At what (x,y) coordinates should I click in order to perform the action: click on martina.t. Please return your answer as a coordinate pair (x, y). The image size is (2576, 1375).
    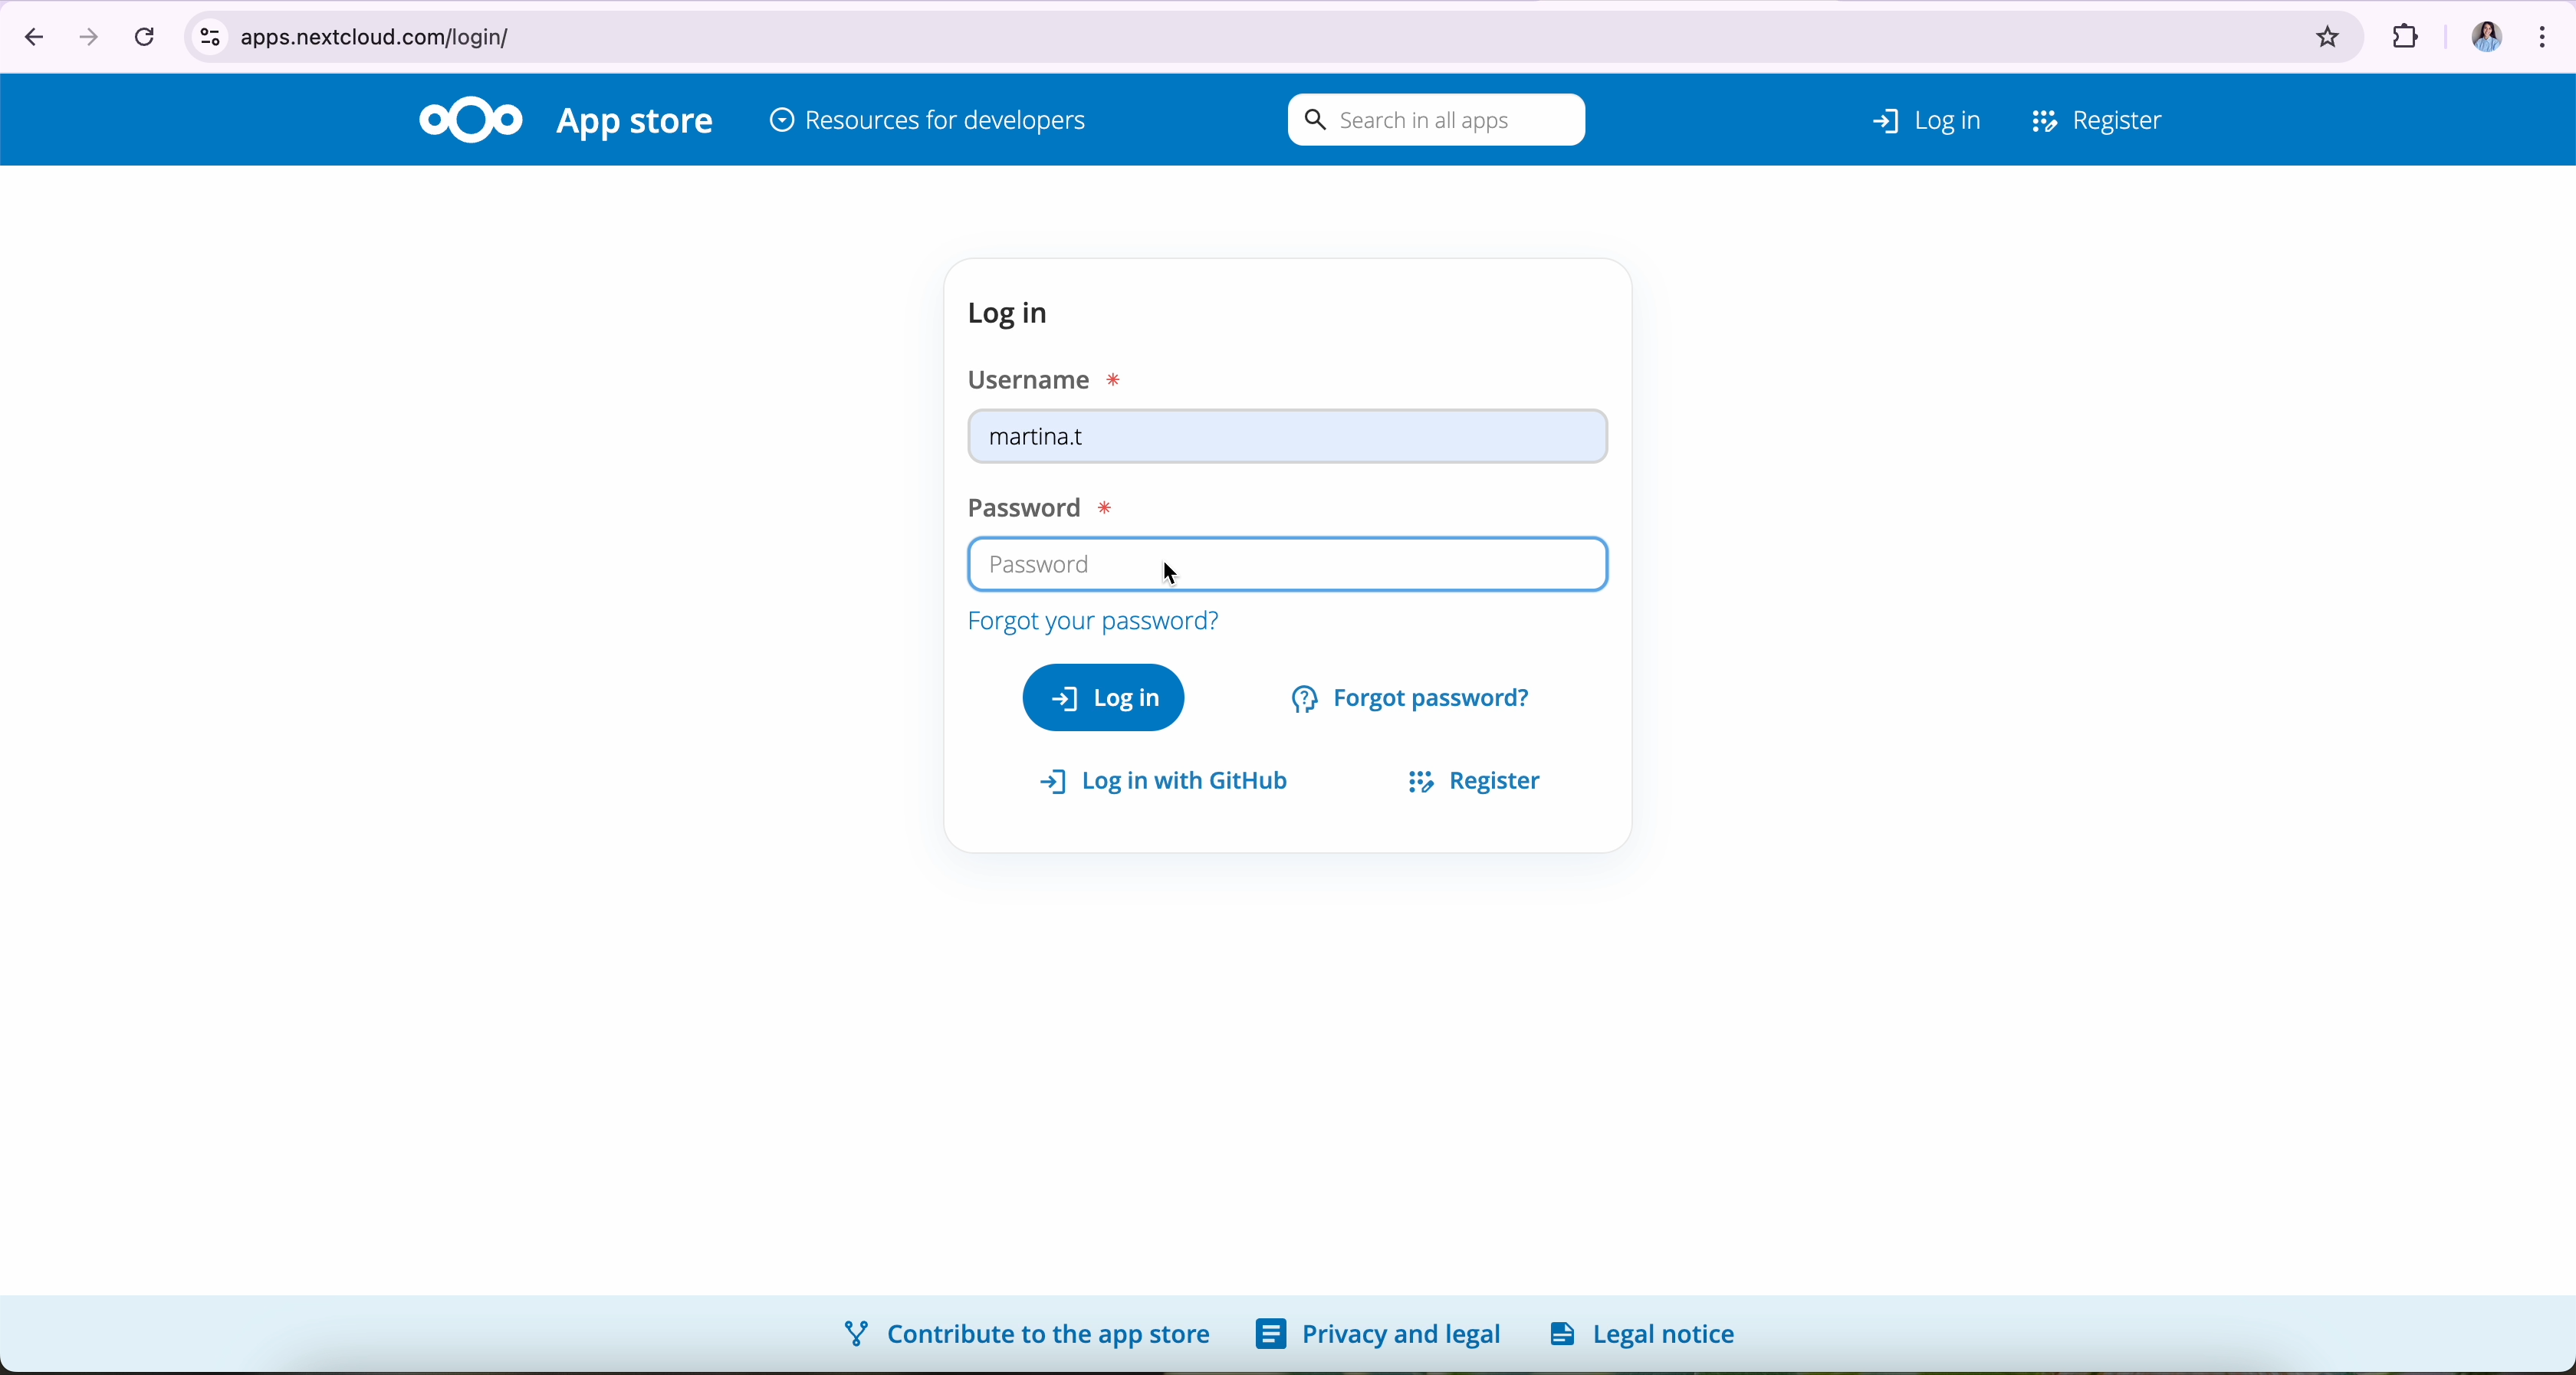
    Looking at the image, I should click on (1289, 441).